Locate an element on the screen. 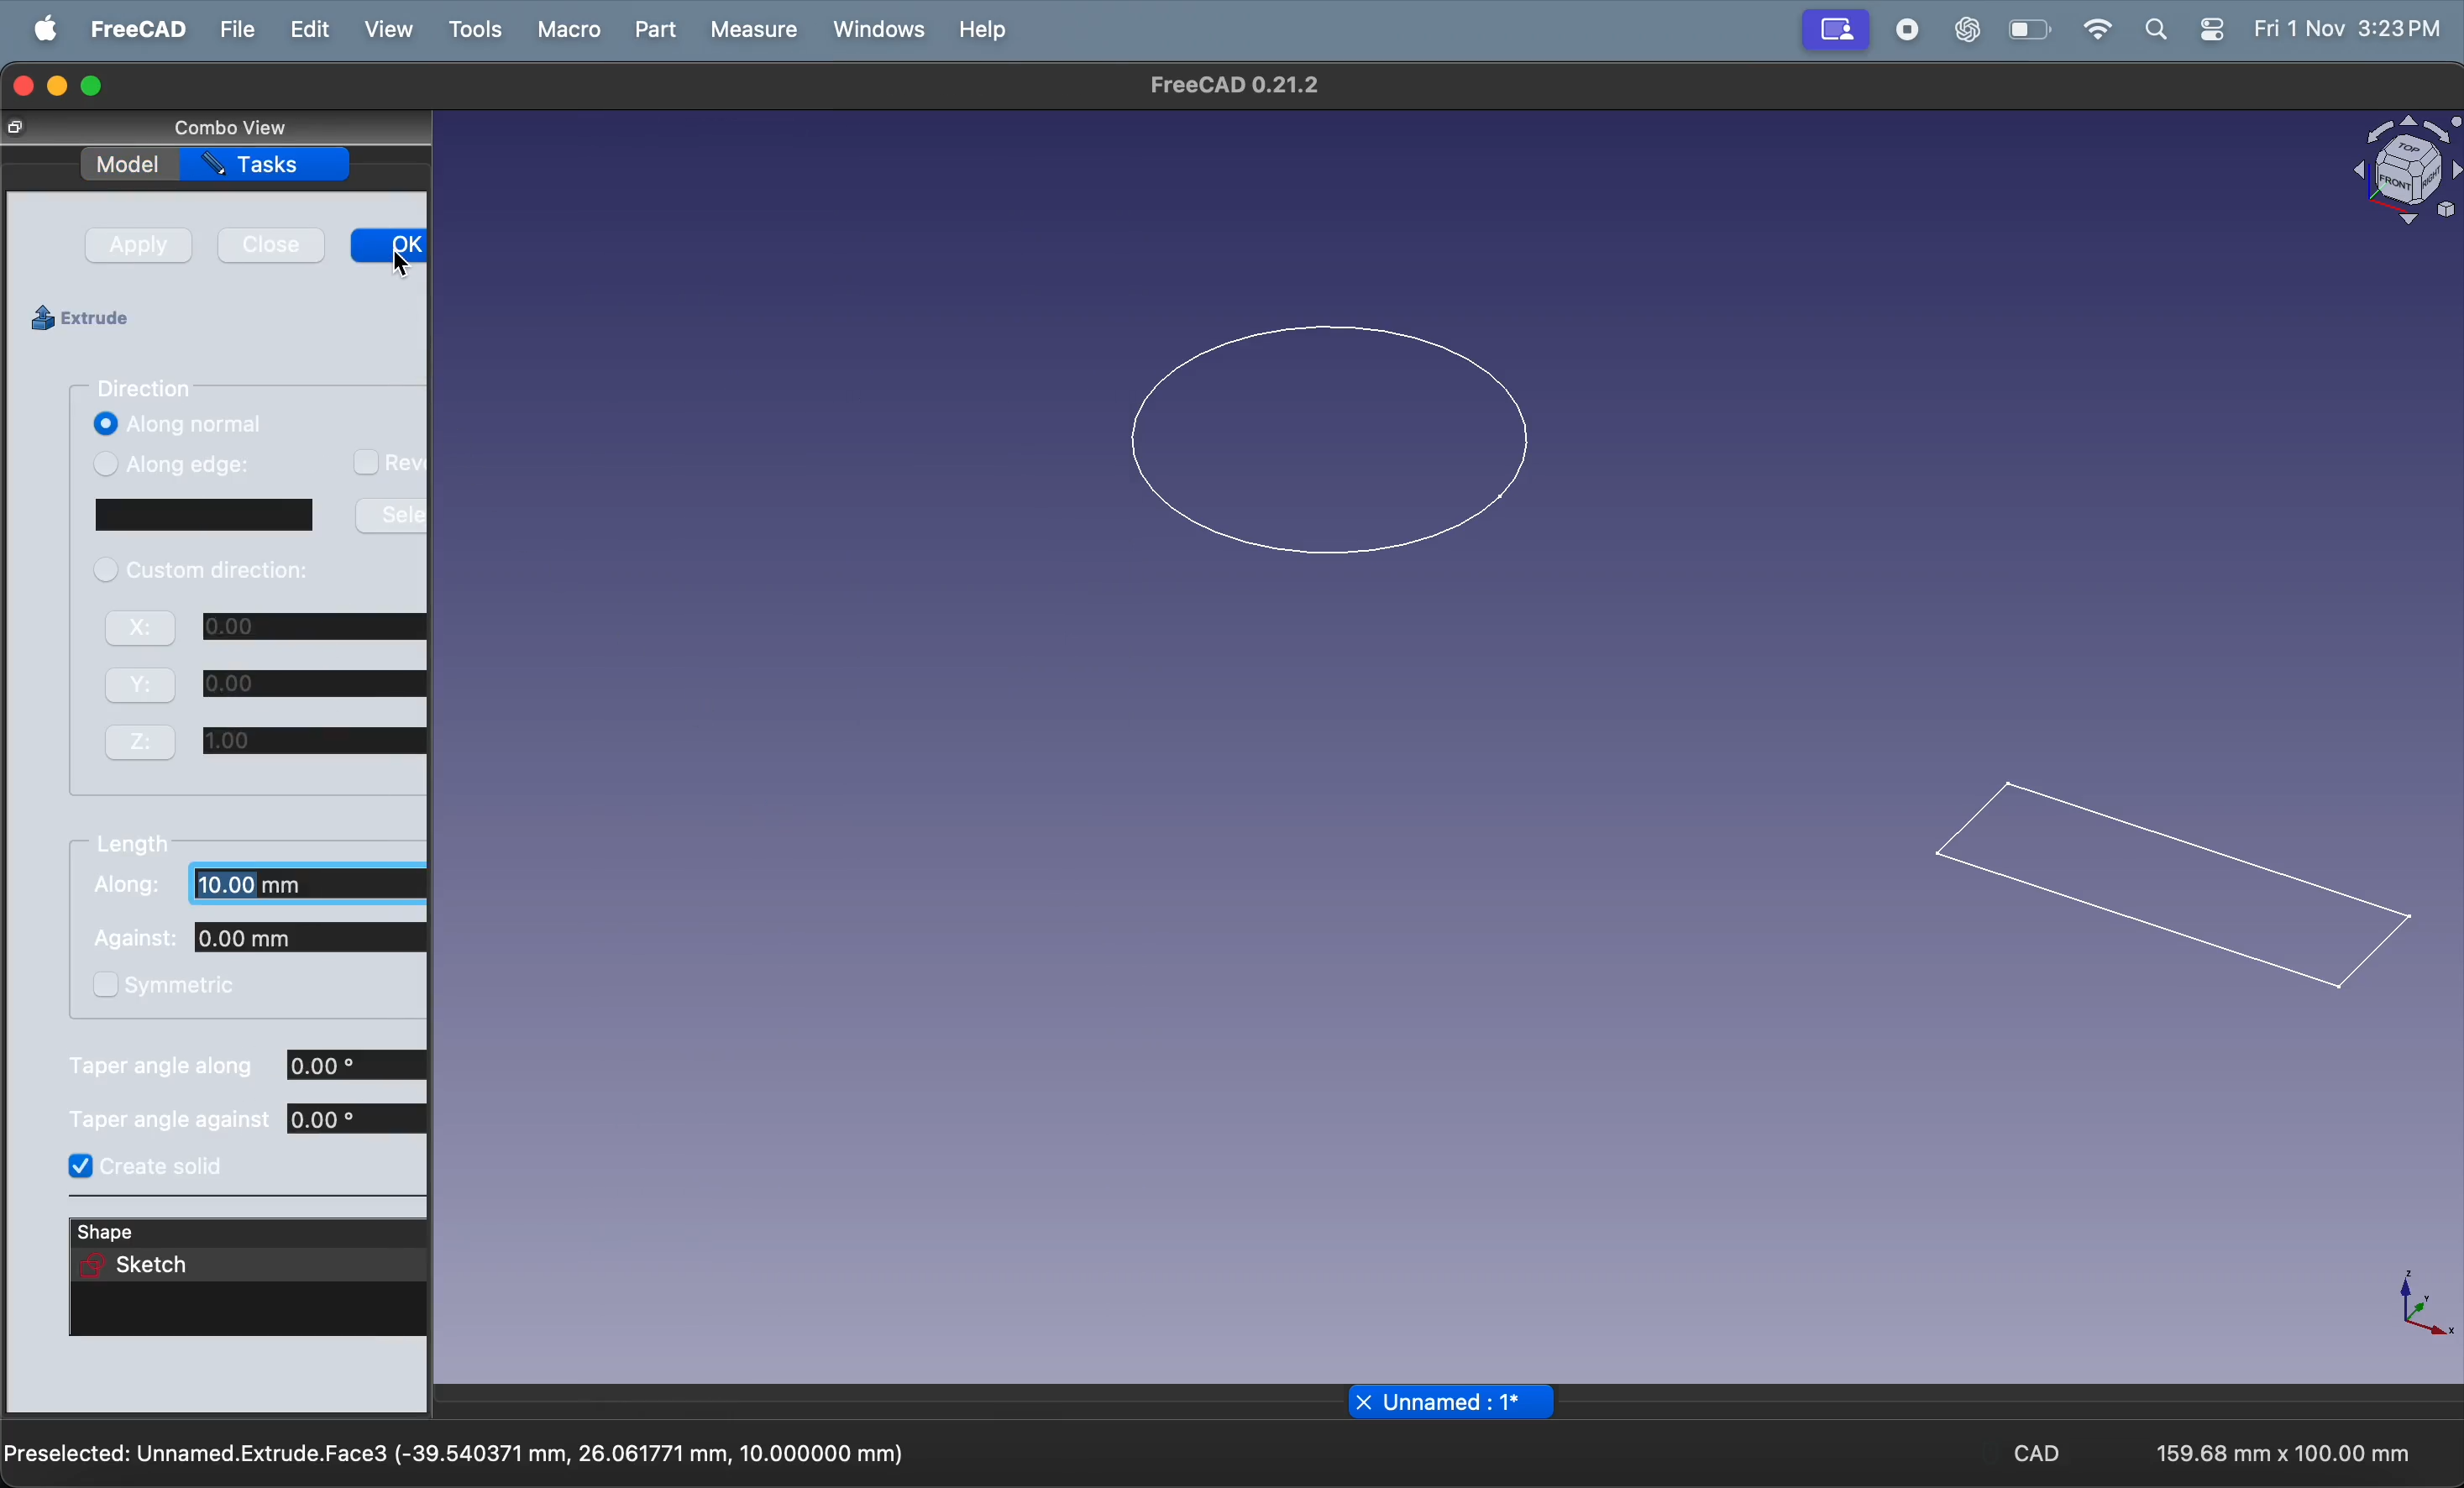 Image resolution: width=2464 pixels, height=1488 pixels. 0.00 is located at coordinates (356, 1120).